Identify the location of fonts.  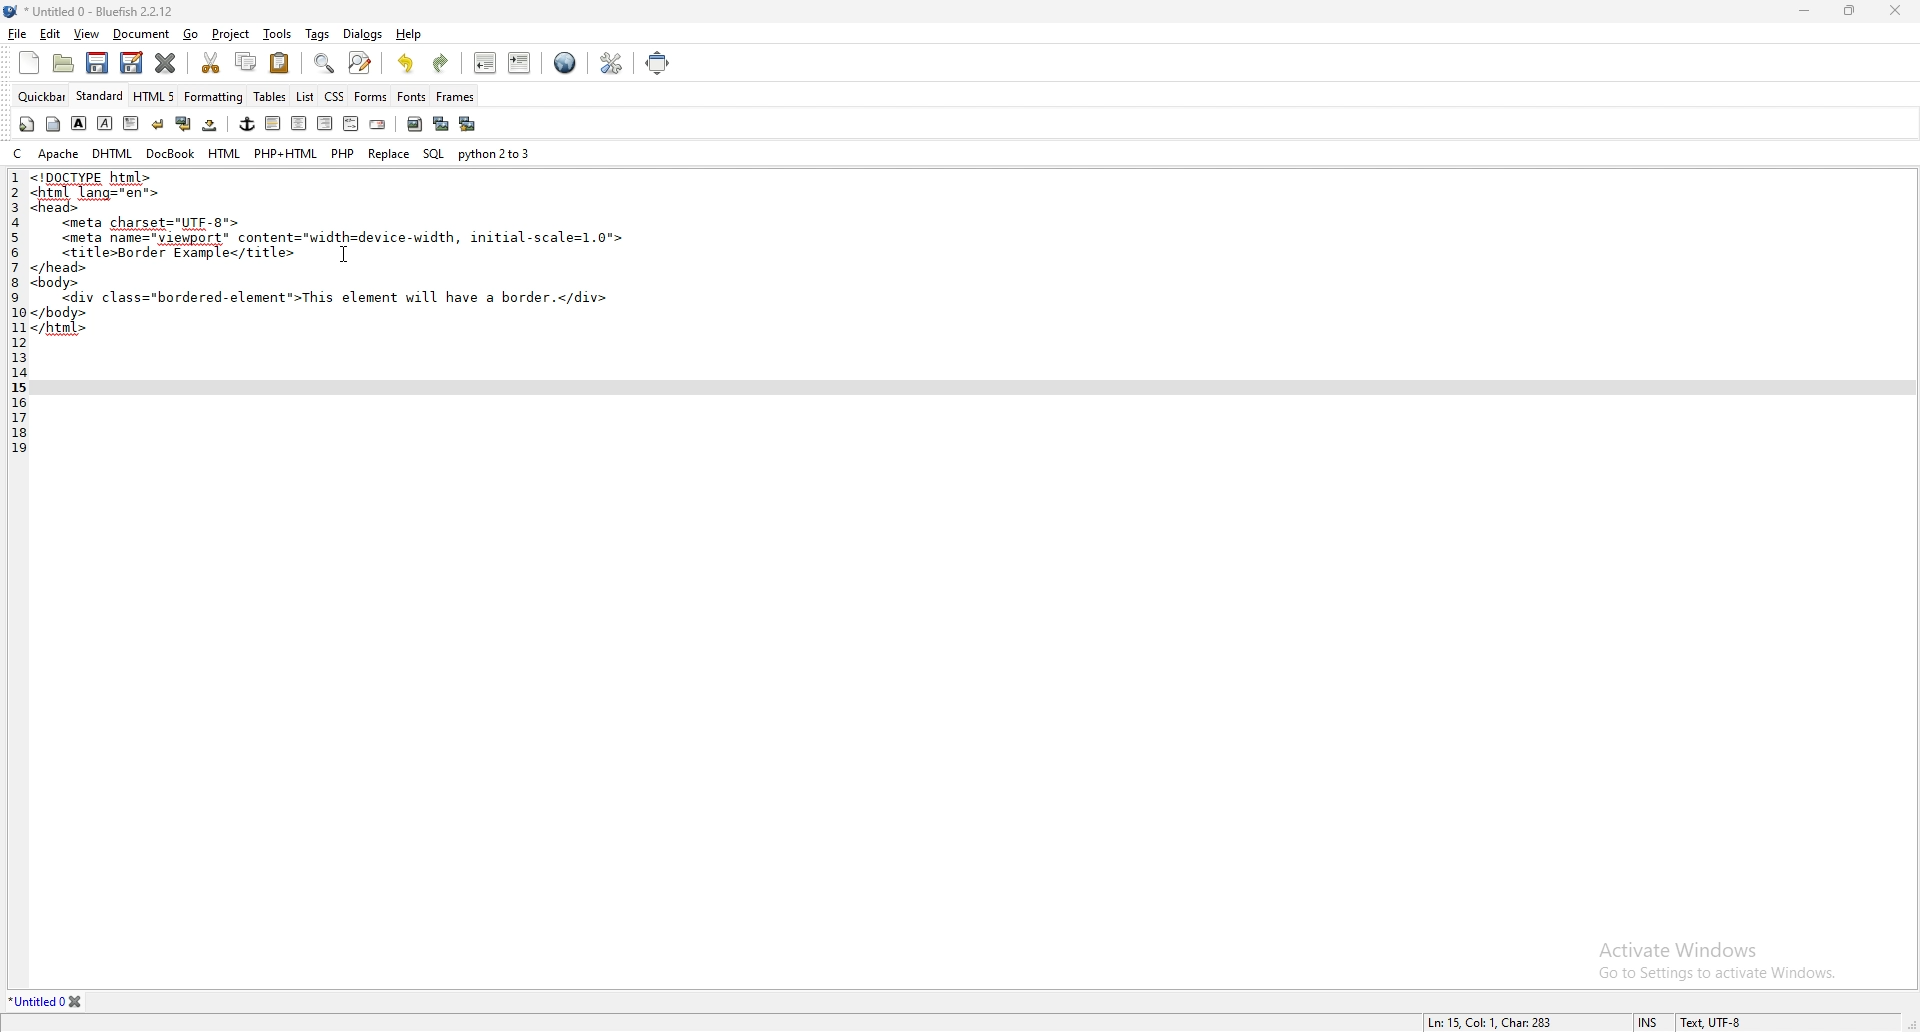
(411, 96).